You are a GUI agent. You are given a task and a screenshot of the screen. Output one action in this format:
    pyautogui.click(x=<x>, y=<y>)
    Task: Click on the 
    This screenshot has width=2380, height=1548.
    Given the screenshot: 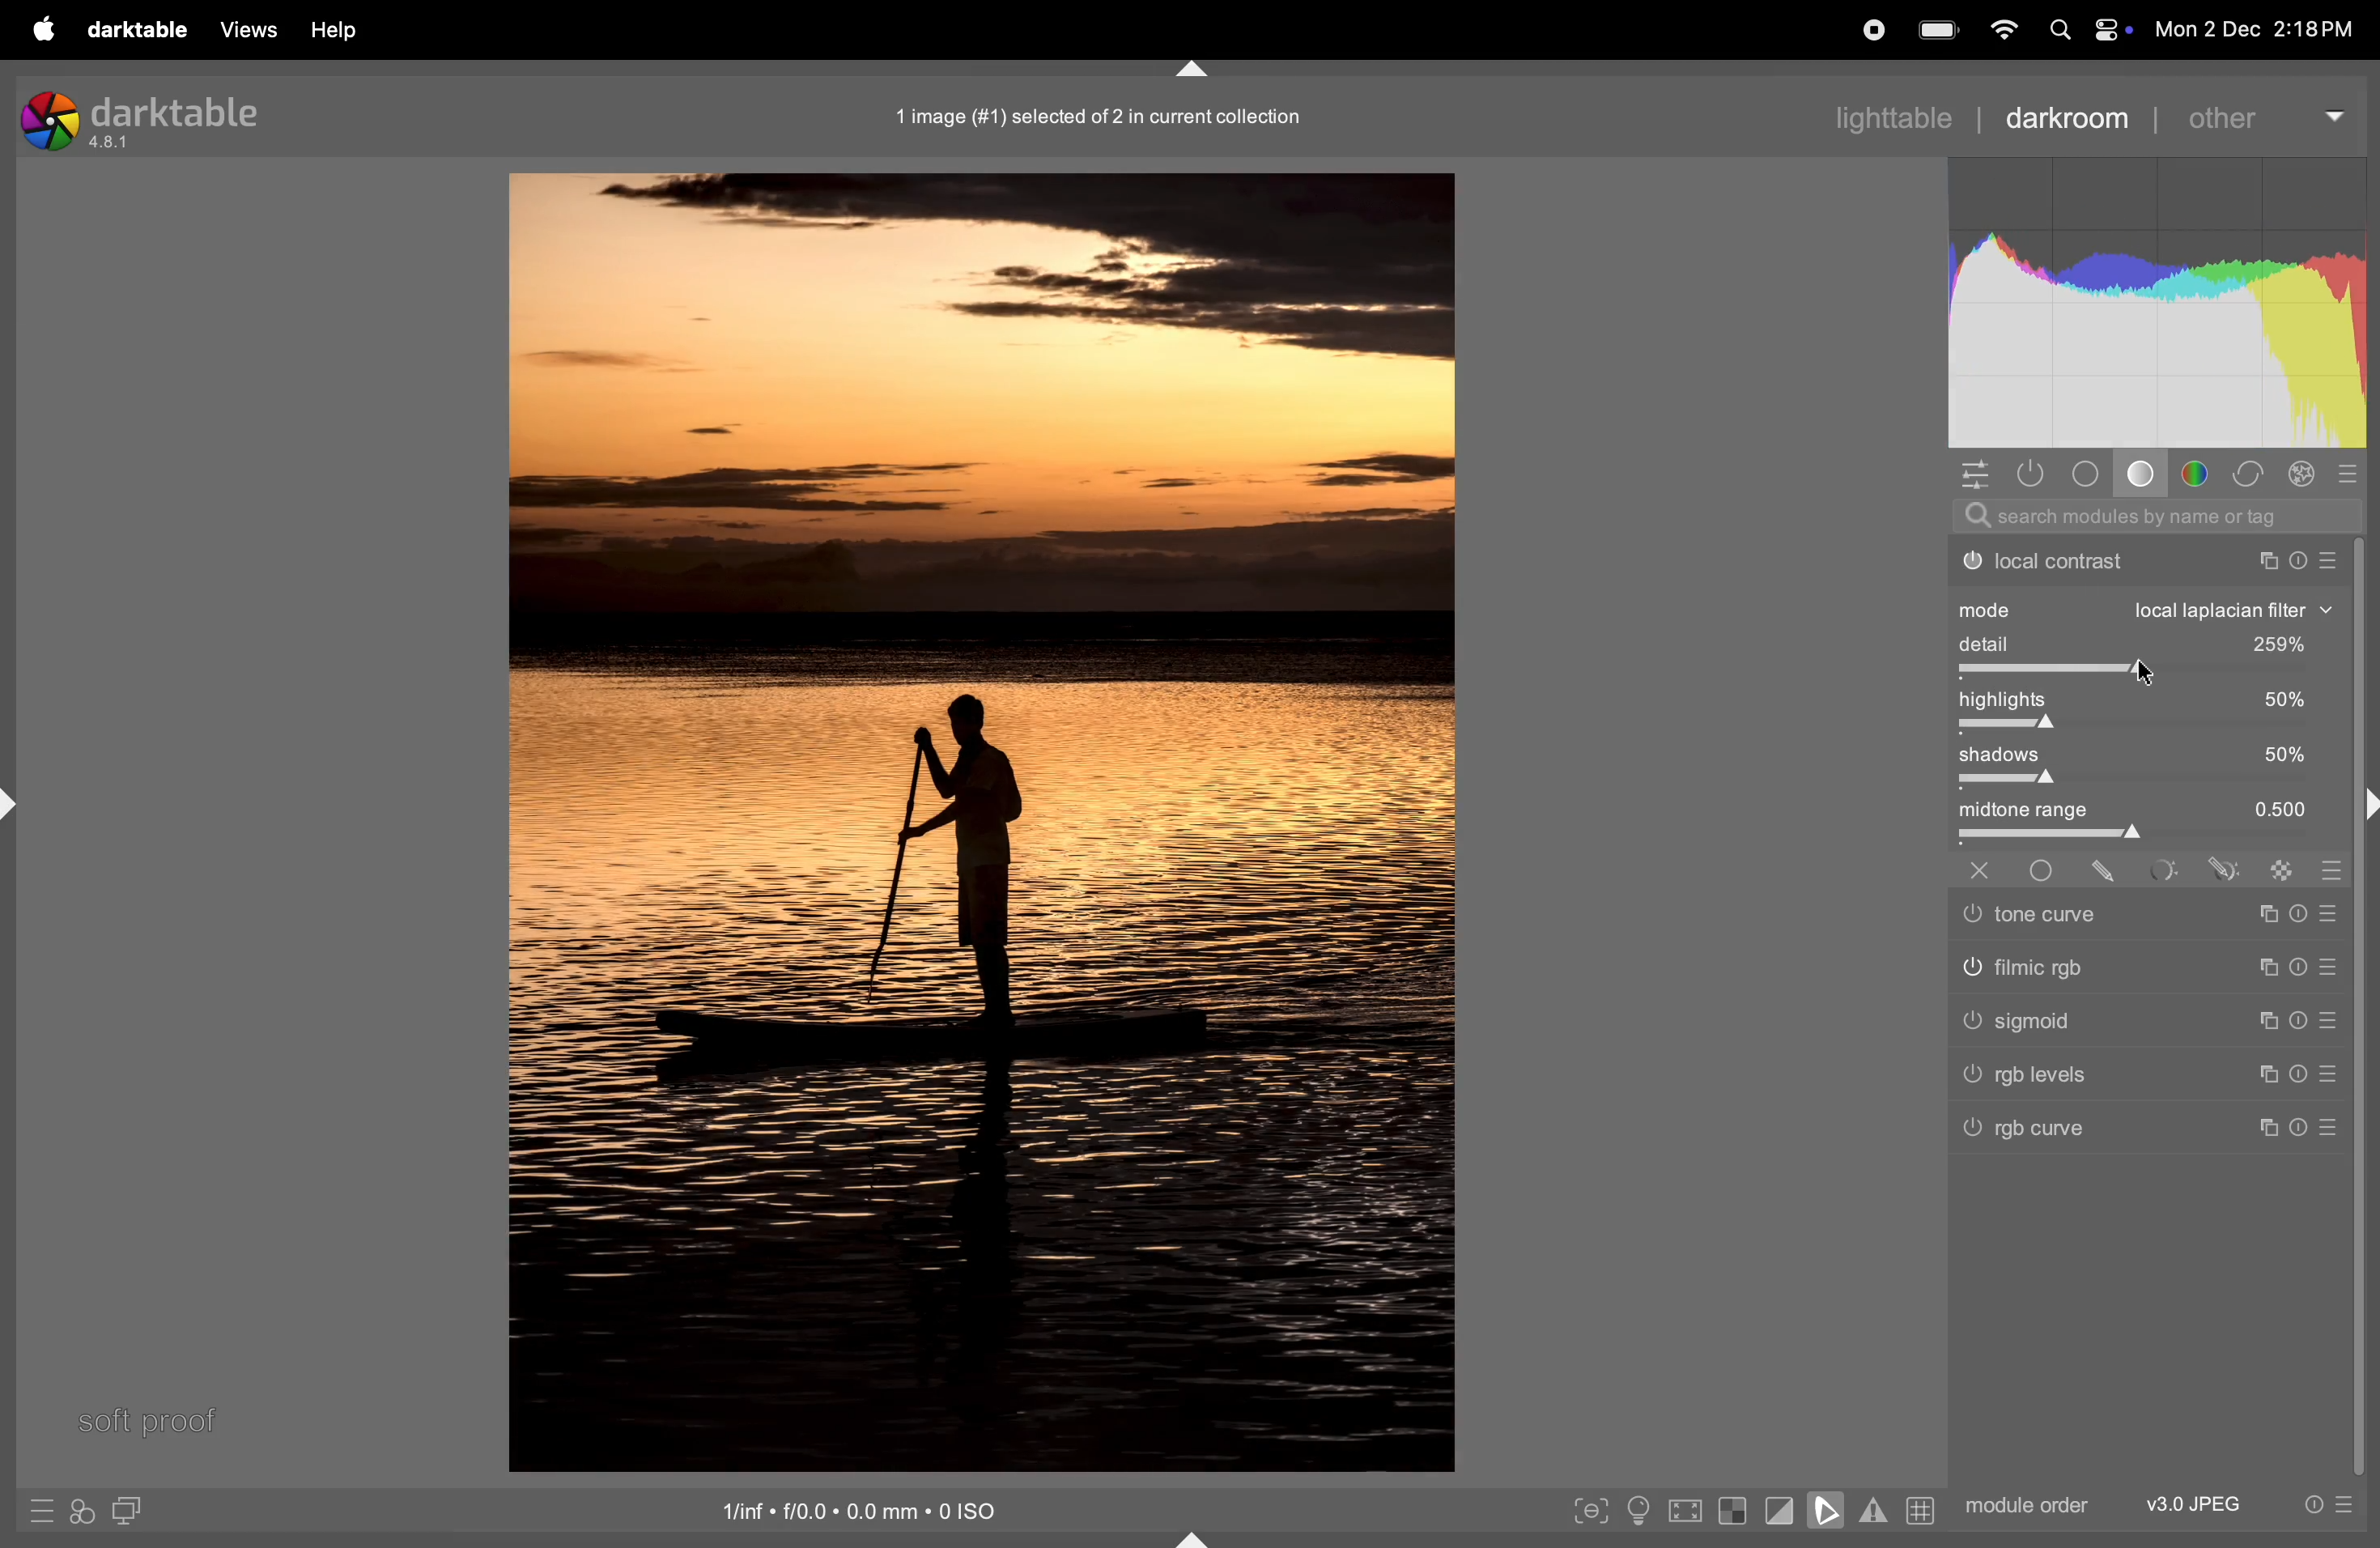 What is the action you would take?
    pyautogui.click(x=2062, y=1022)
    